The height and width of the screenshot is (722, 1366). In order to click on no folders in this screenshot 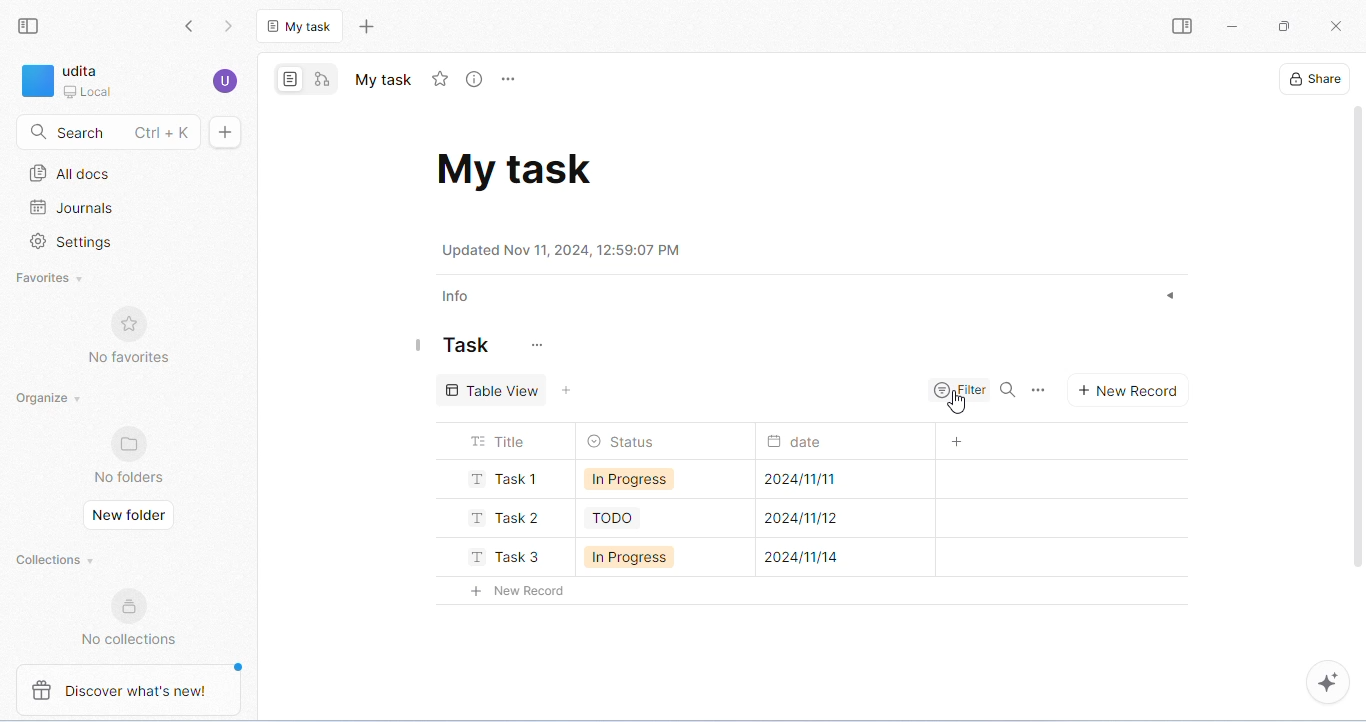, I will do `click(130, 478)`.